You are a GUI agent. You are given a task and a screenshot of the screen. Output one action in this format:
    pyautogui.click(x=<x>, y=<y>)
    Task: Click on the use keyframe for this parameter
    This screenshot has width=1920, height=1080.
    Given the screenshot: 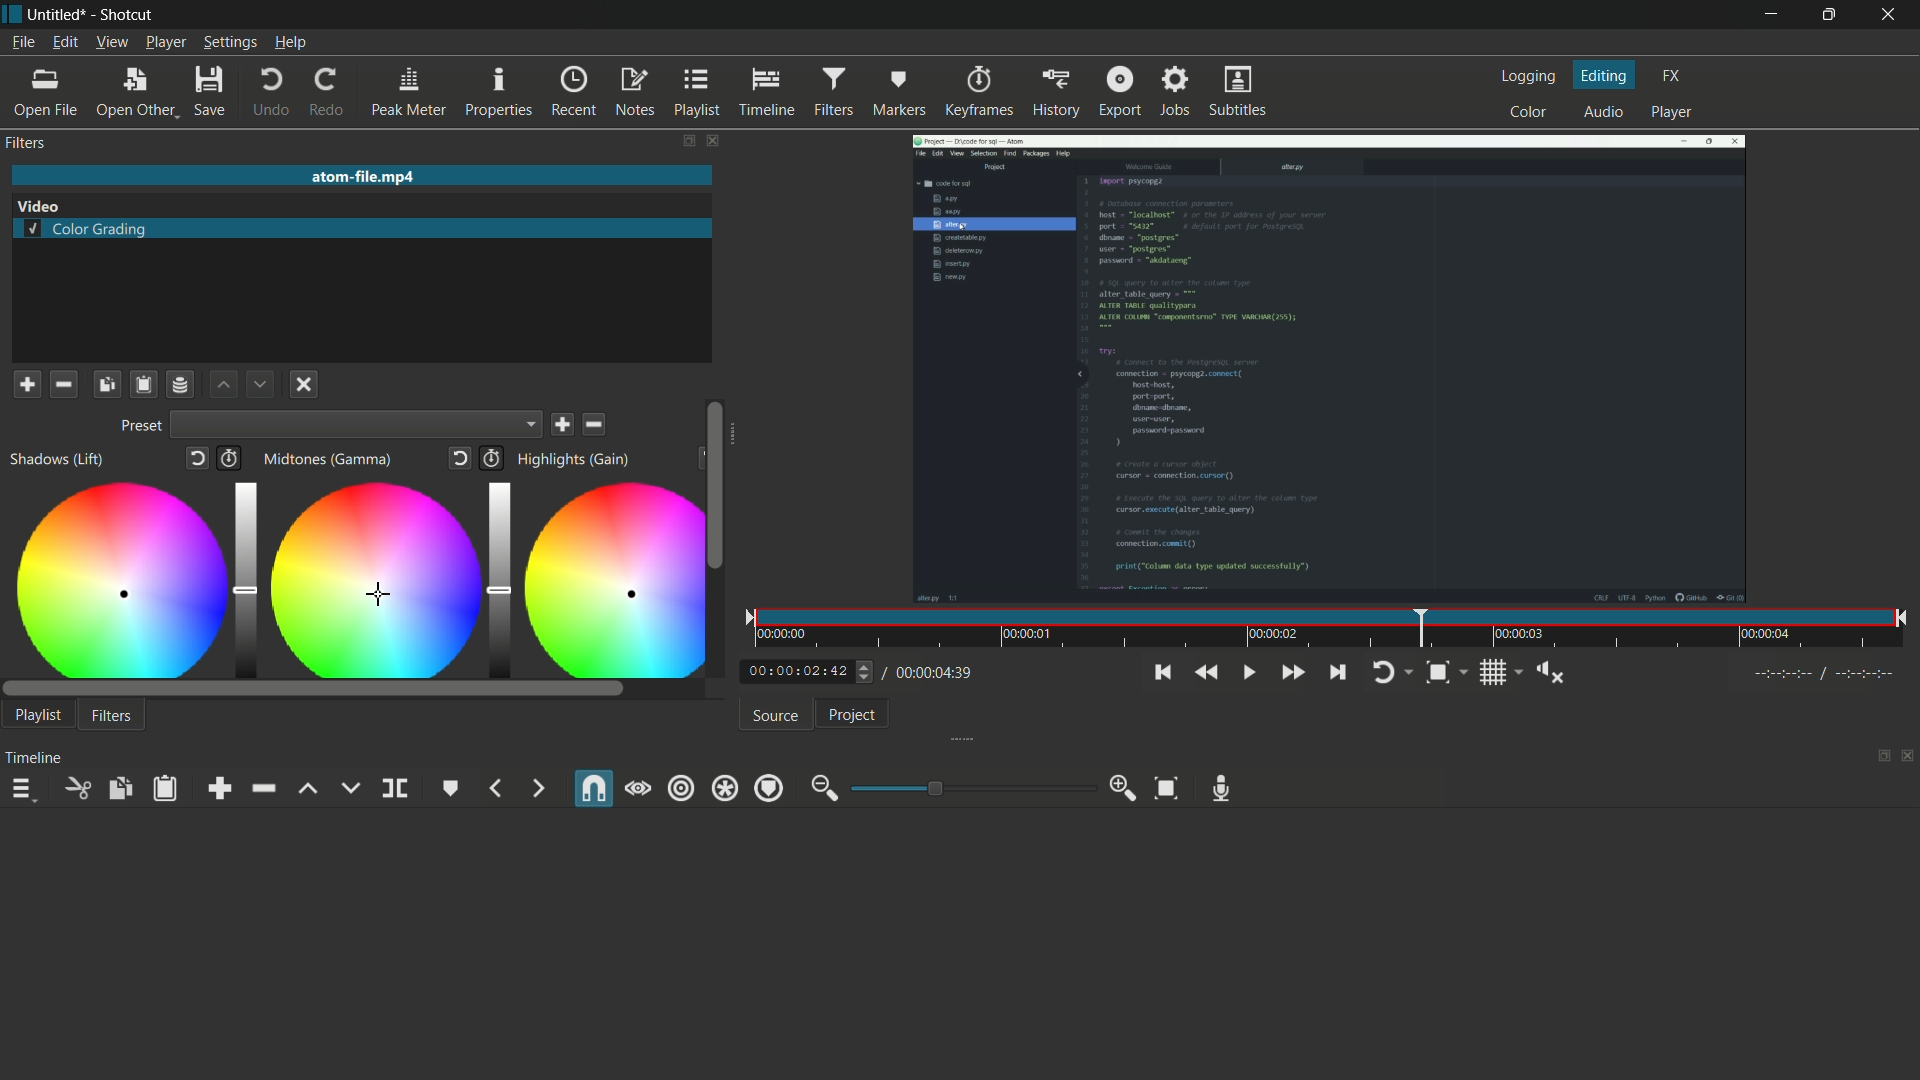 What is the action you would take?
    pyautogui.click(x=491, y=458)
    